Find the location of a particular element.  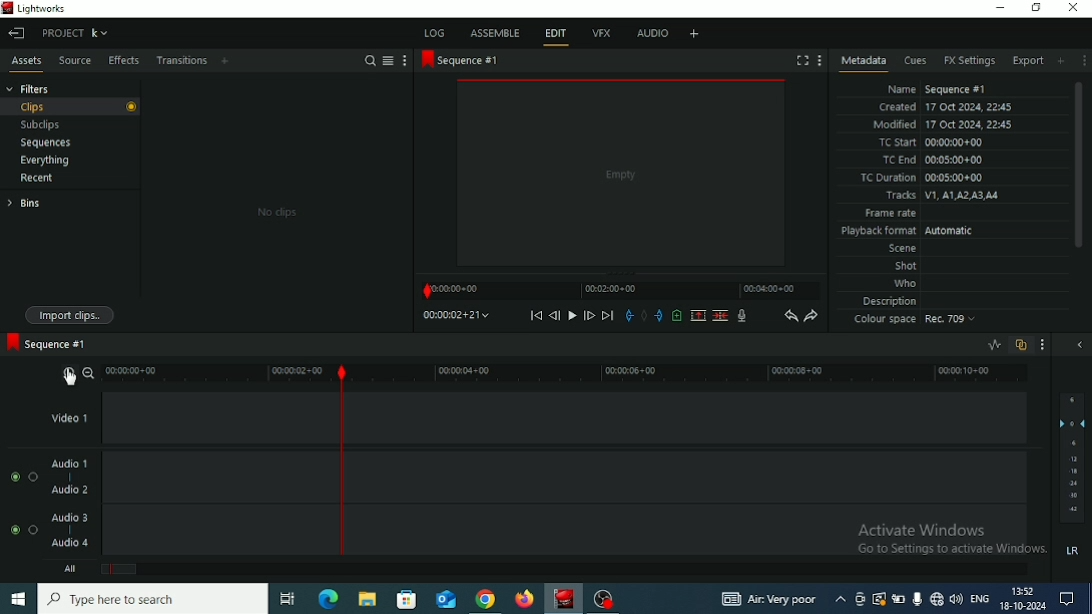

Colour space is located at coordinates (917, 321).